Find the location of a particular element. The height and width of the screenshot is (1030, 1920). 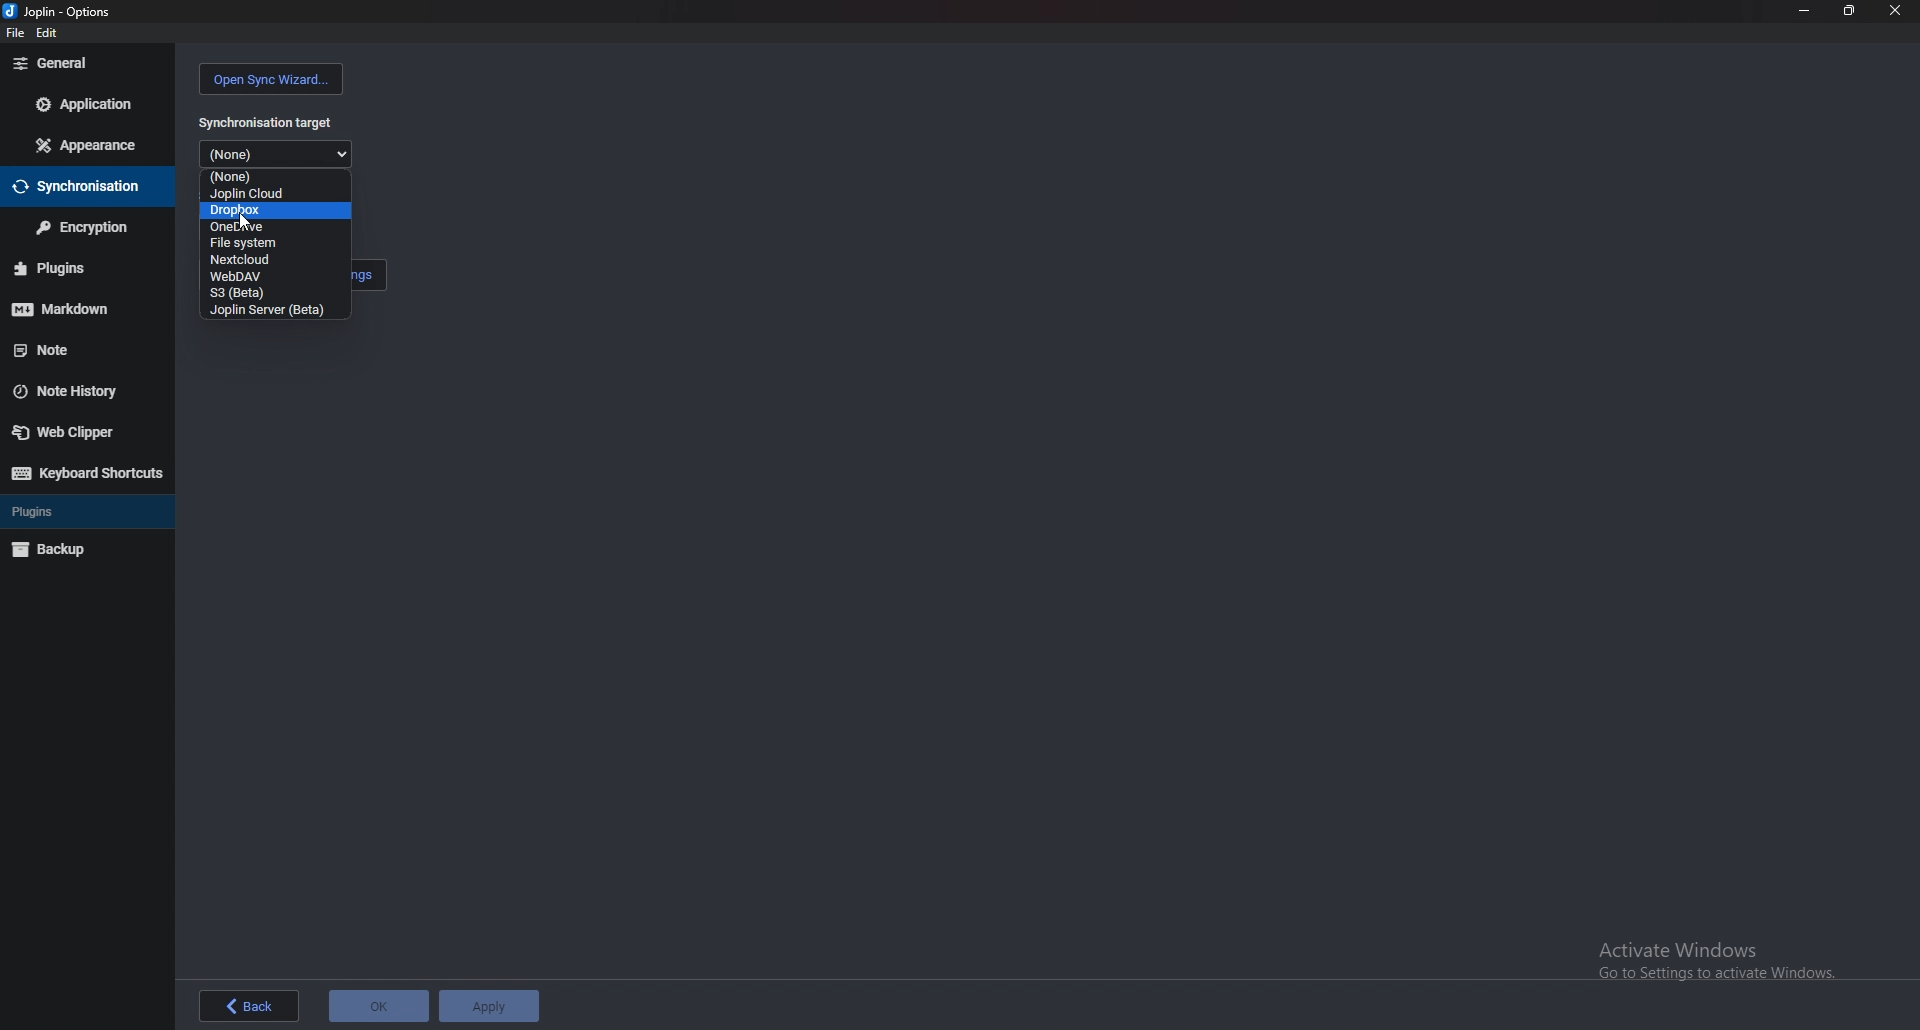

markdown is located at coordinates (78, 308).